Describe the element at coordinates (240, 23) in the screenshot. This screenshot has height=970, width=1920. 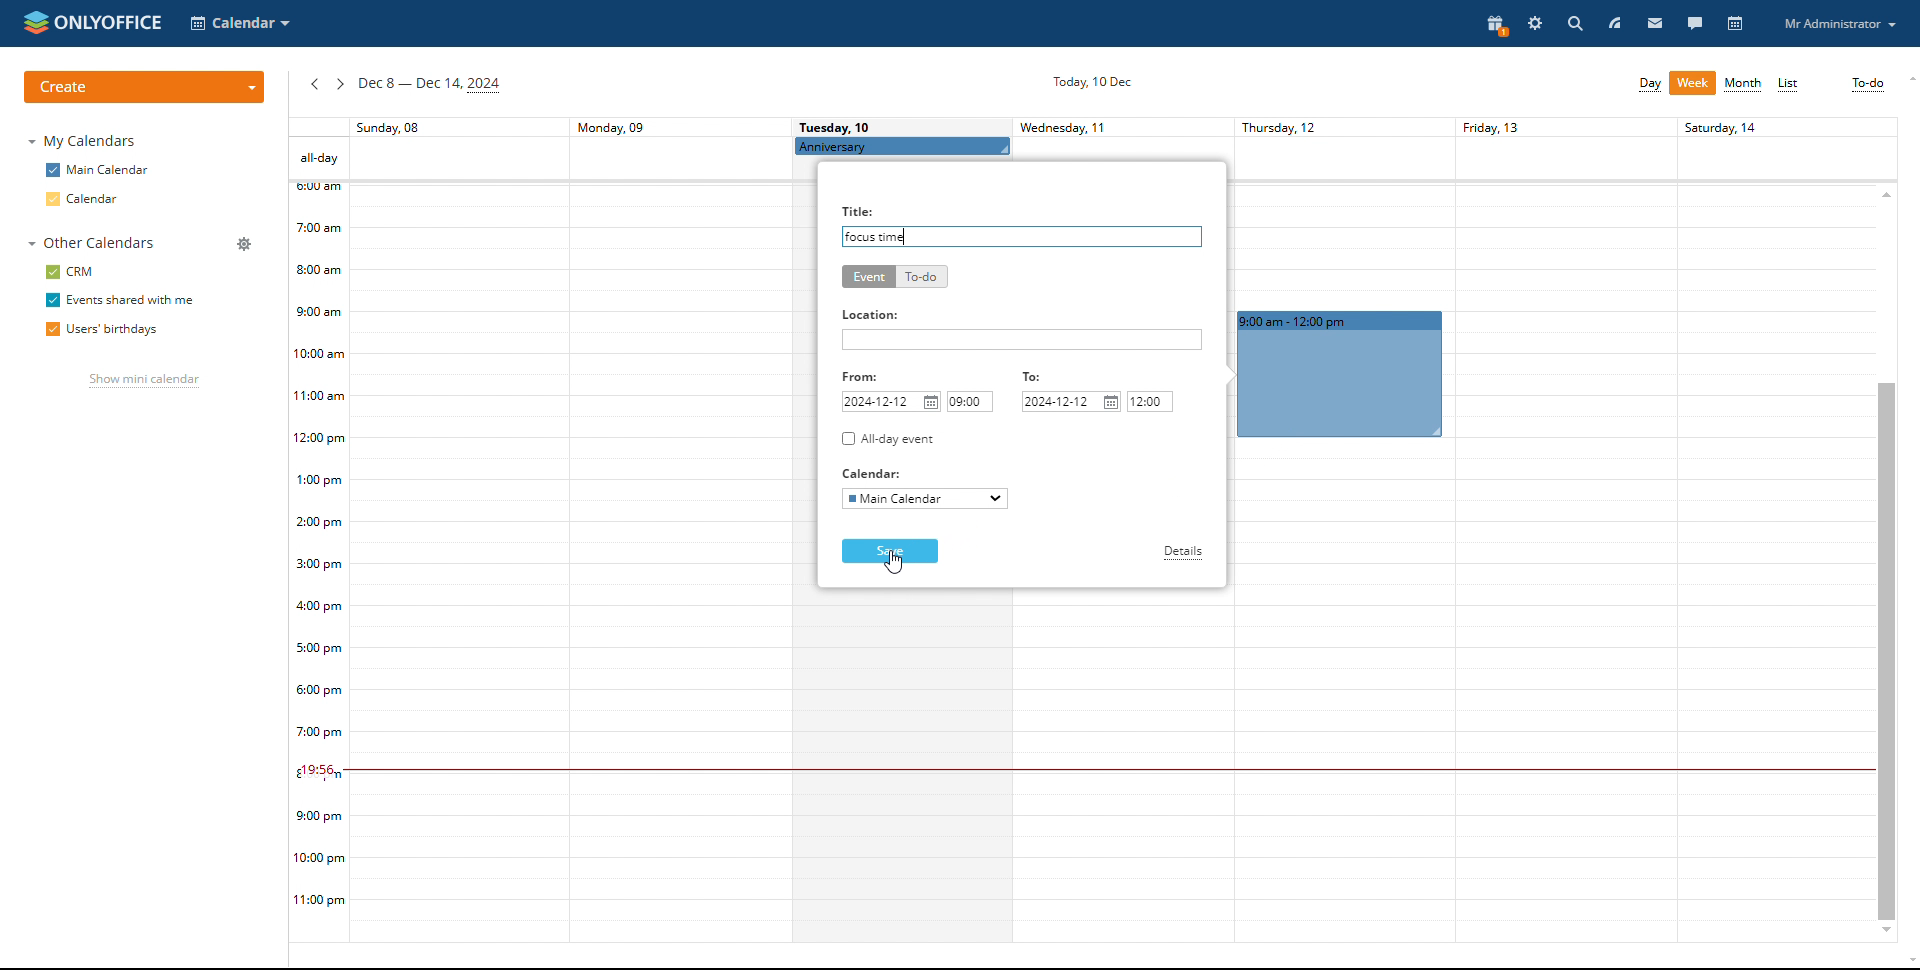
I see `select application` at that location.